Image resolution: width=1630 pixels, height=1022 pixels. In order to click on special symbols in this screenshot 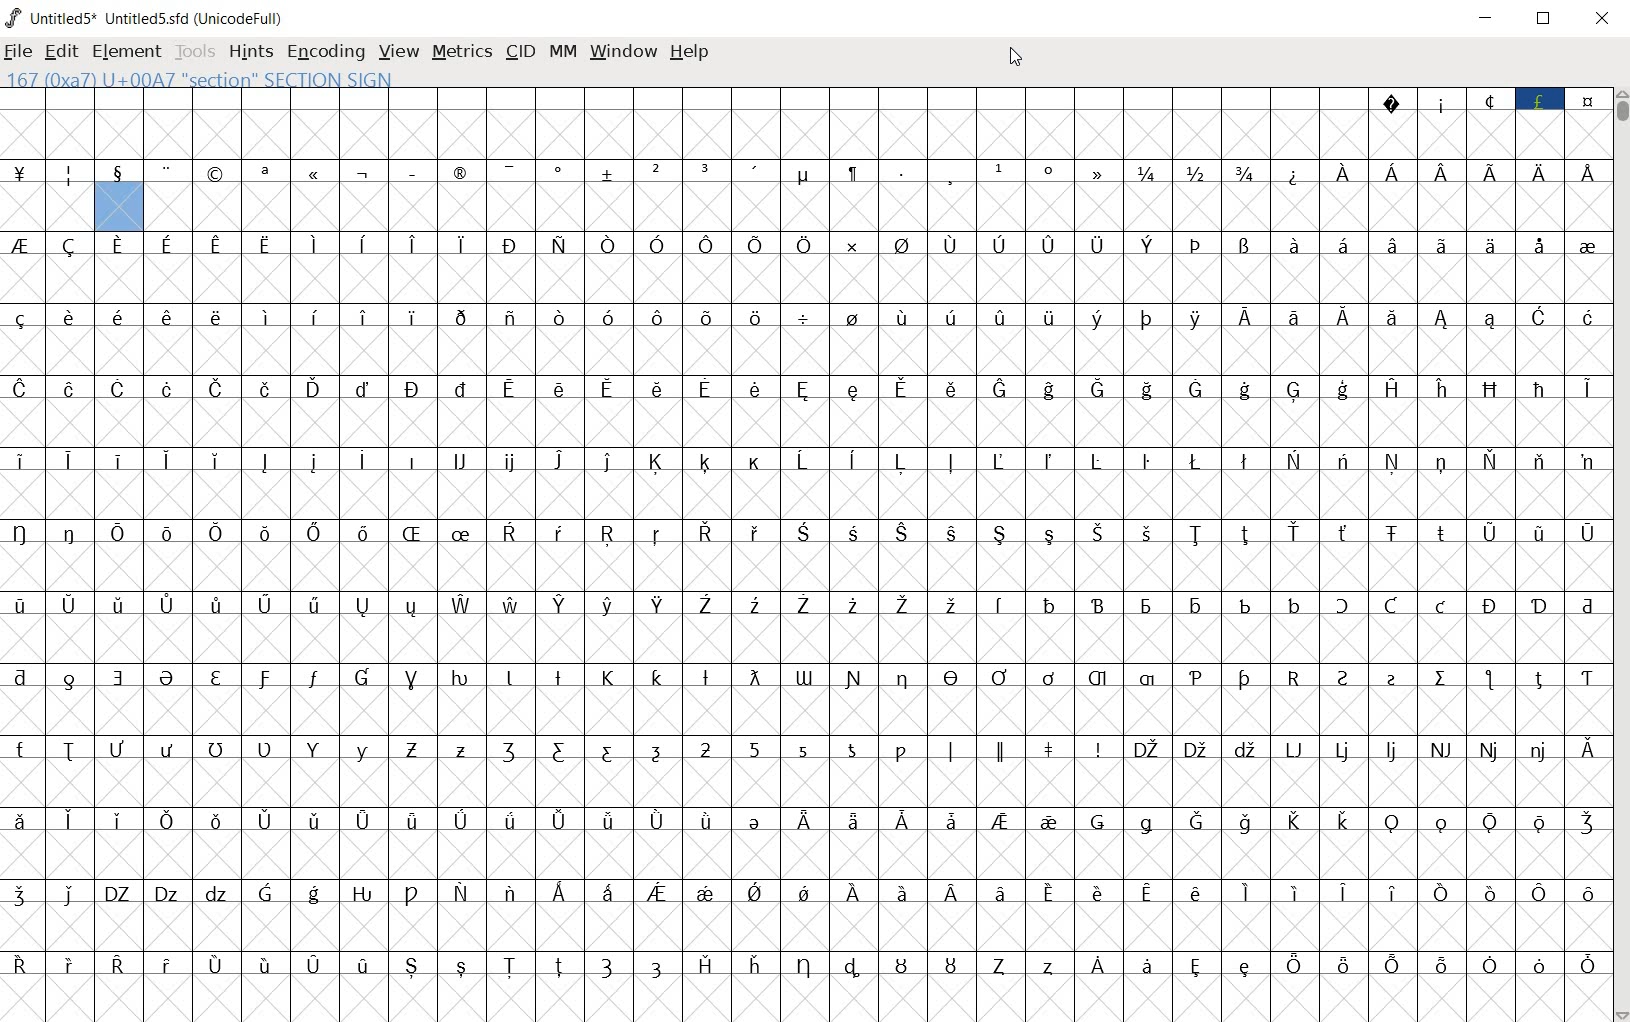, I will do `click(1487, 97)`.